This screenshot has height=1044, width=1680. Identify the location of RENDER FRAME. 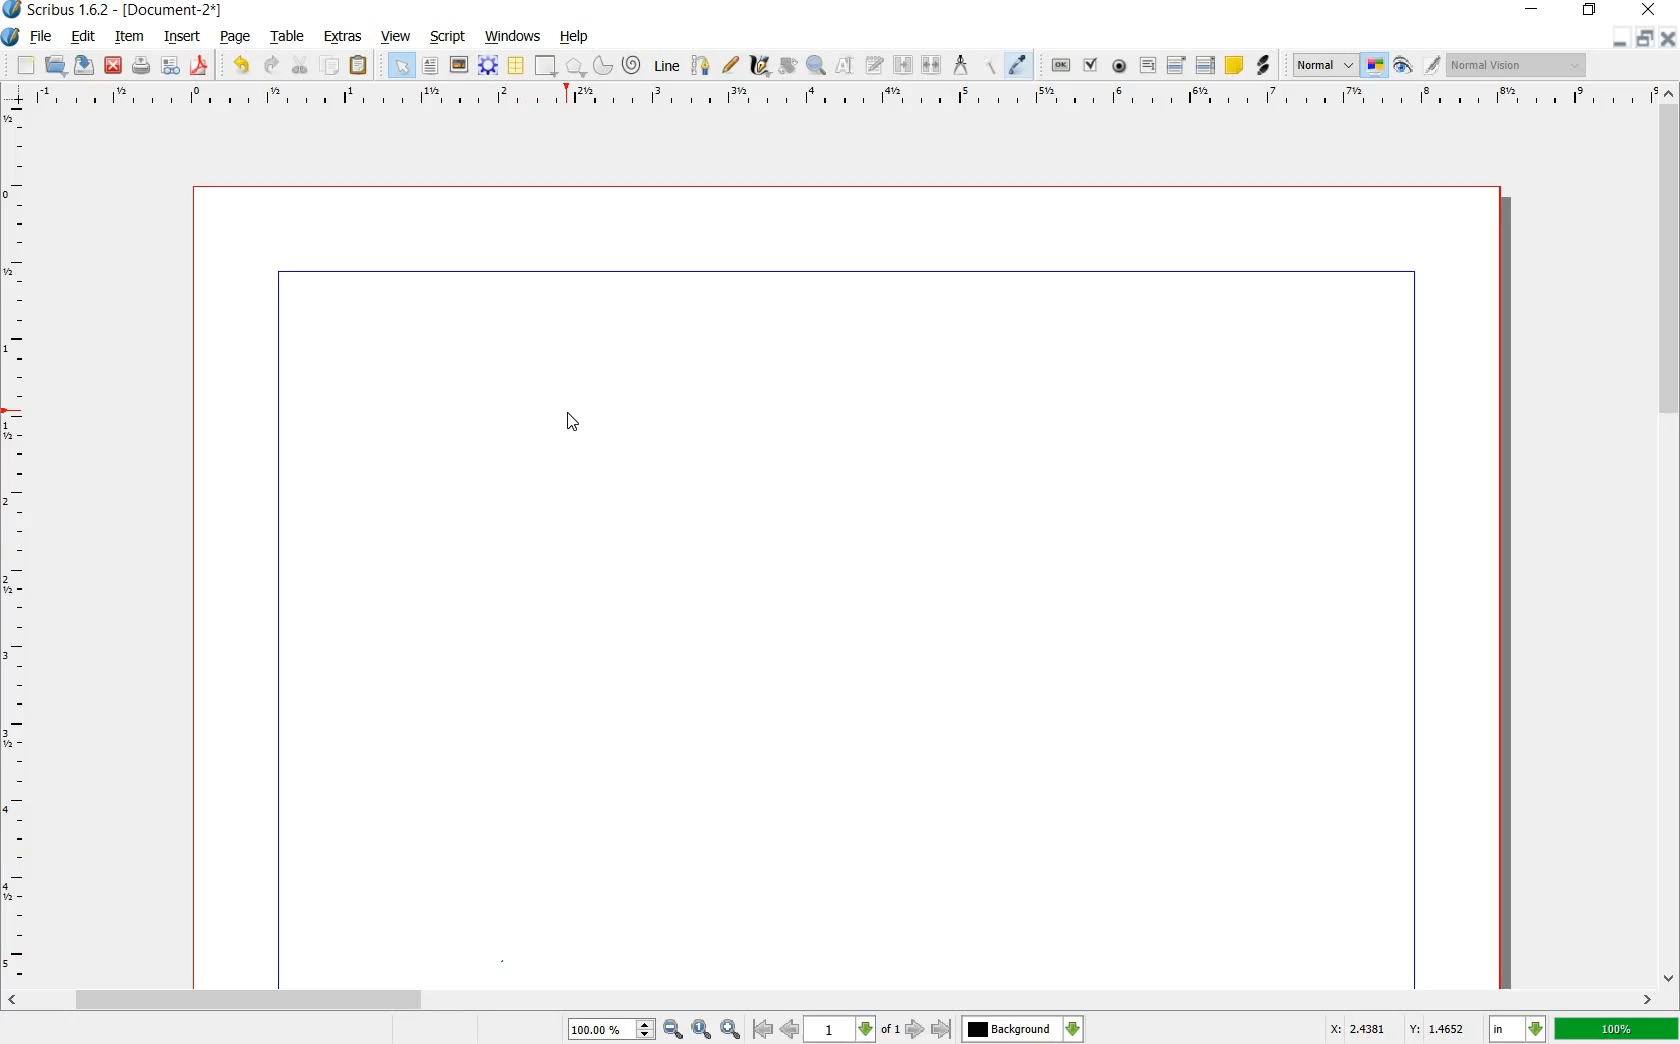
(487, 66).